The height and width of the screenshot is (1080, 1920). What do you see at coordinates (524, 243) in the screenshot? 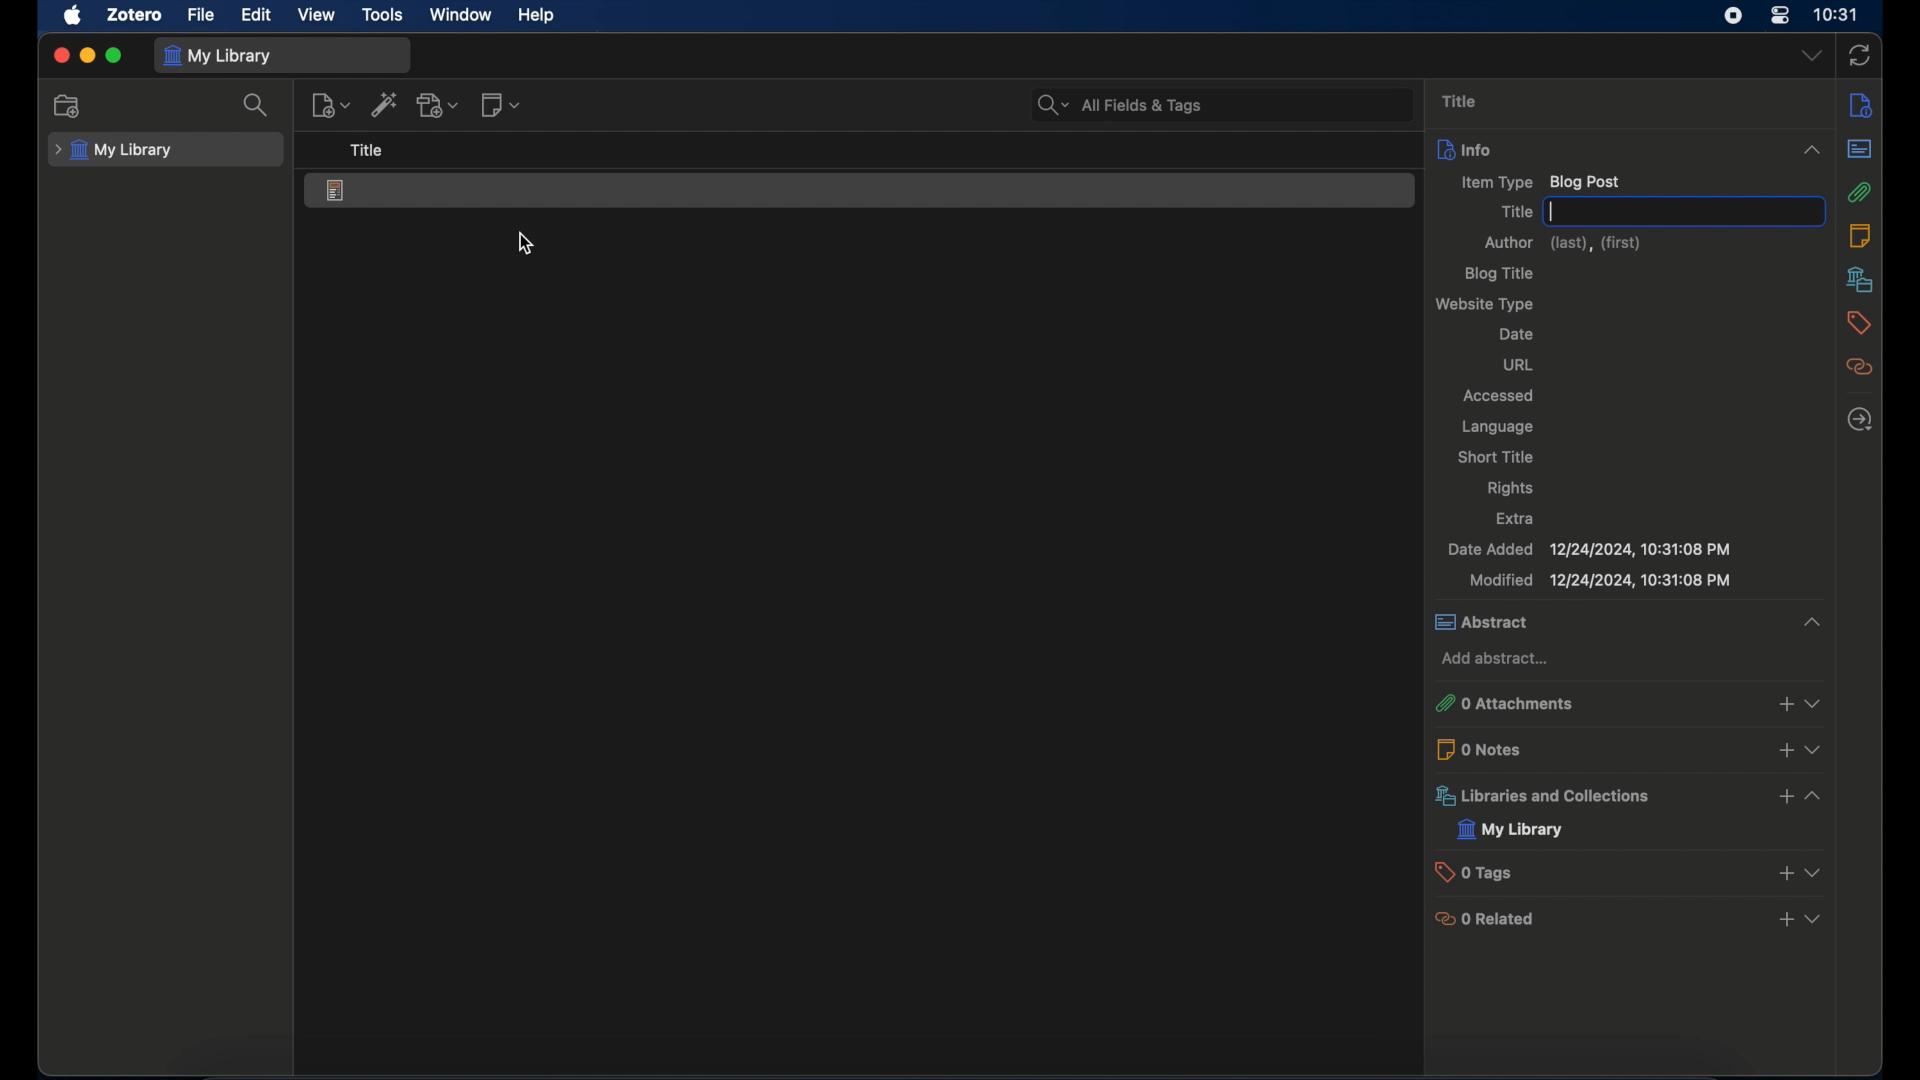
I see `cursor` at bounding box center [524, 243].